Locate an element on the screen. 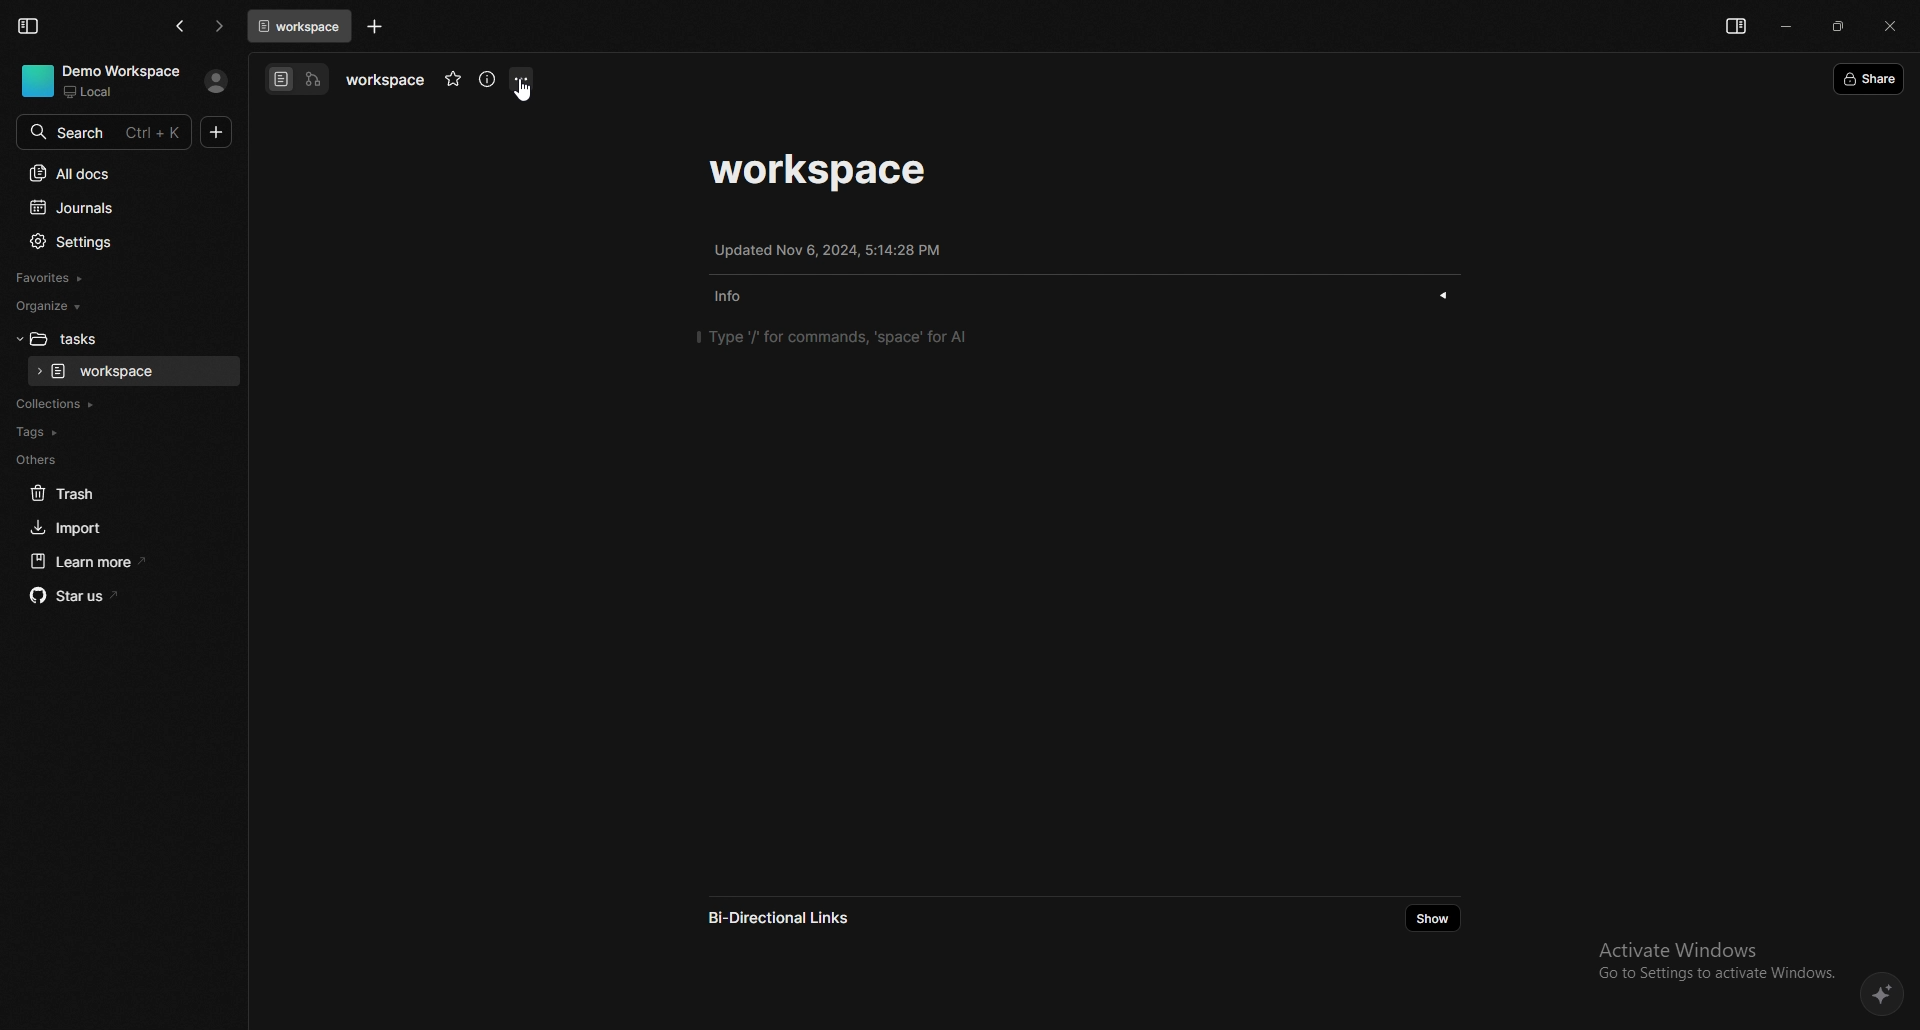 The width and height of the screenshot is (1920, 1030). favourite is located at coordinates (452, 80).